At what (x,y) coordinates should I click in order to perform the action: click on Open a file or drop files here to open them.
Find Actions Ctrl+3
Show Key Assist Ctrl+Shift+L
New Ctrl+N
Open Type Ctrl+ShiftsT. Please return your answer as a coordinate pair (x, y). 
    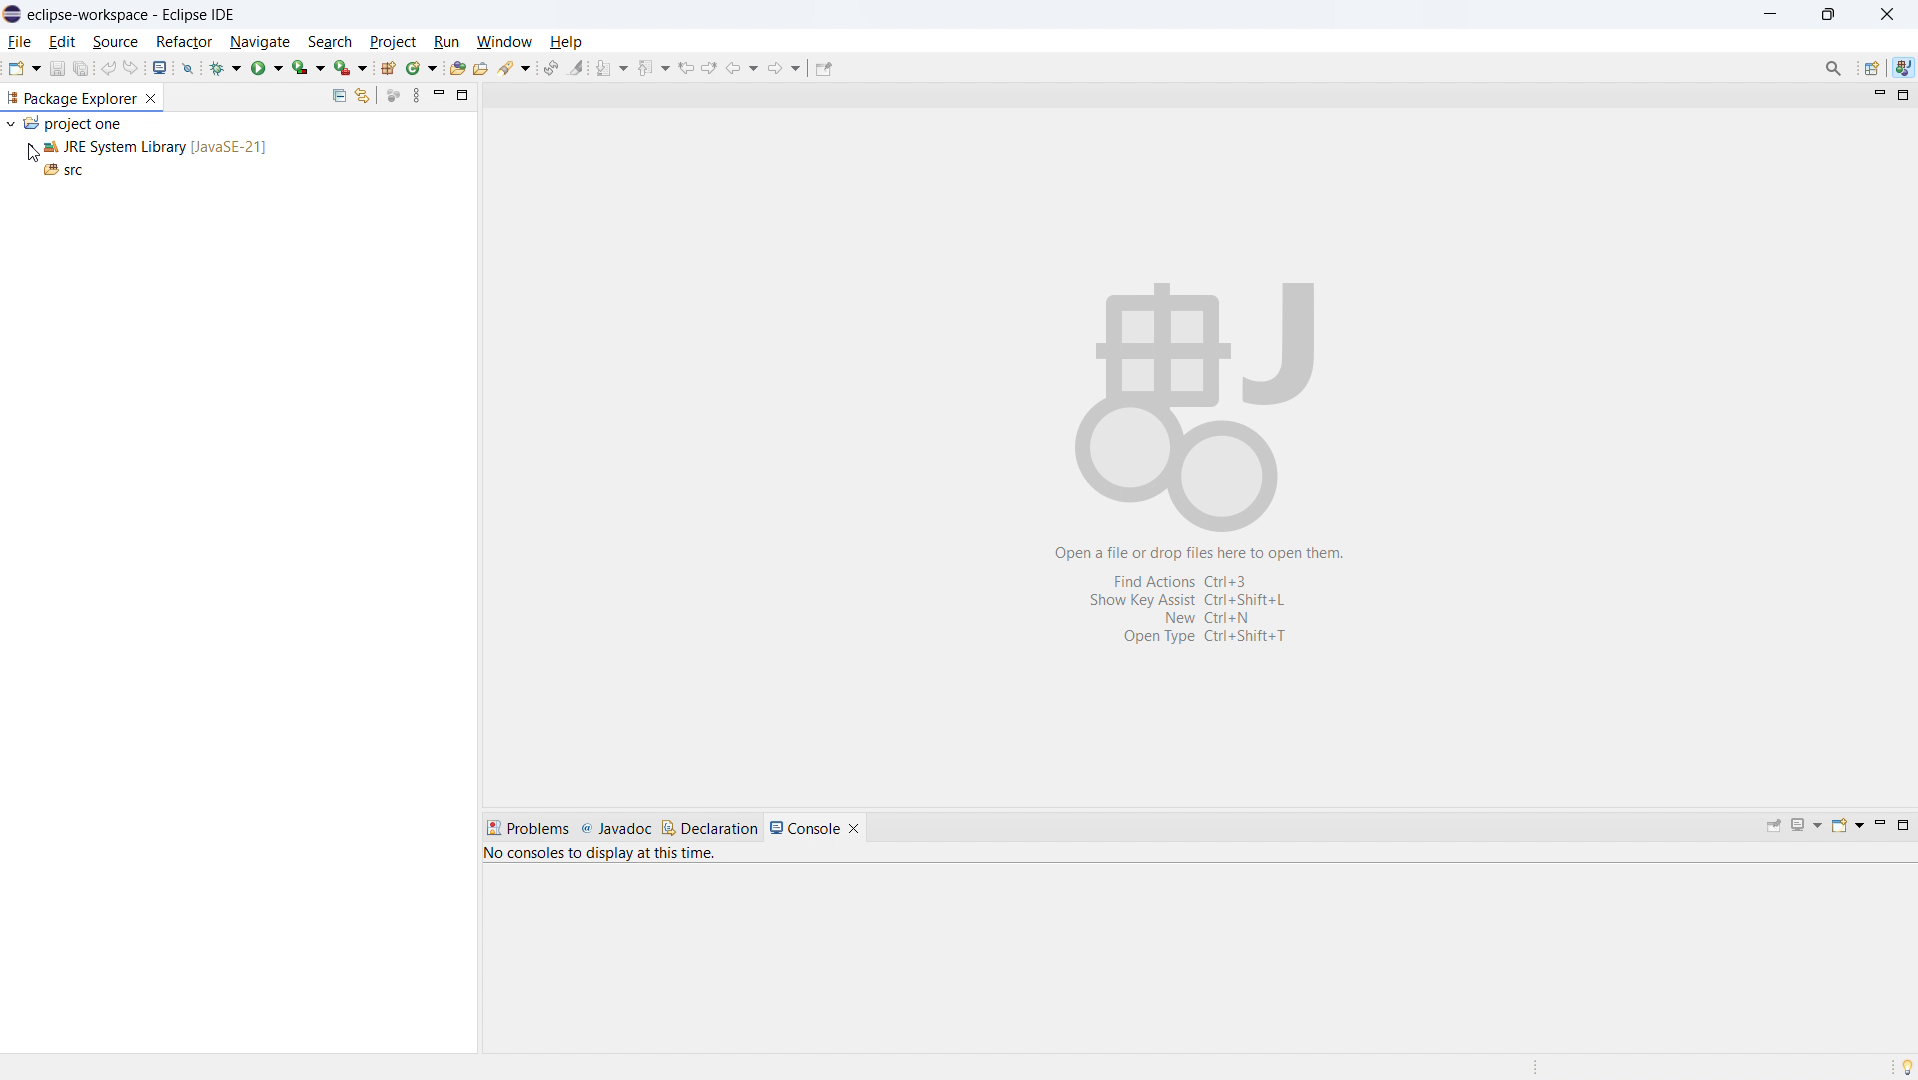
    Looking at the image, I should click on (1207, 598).